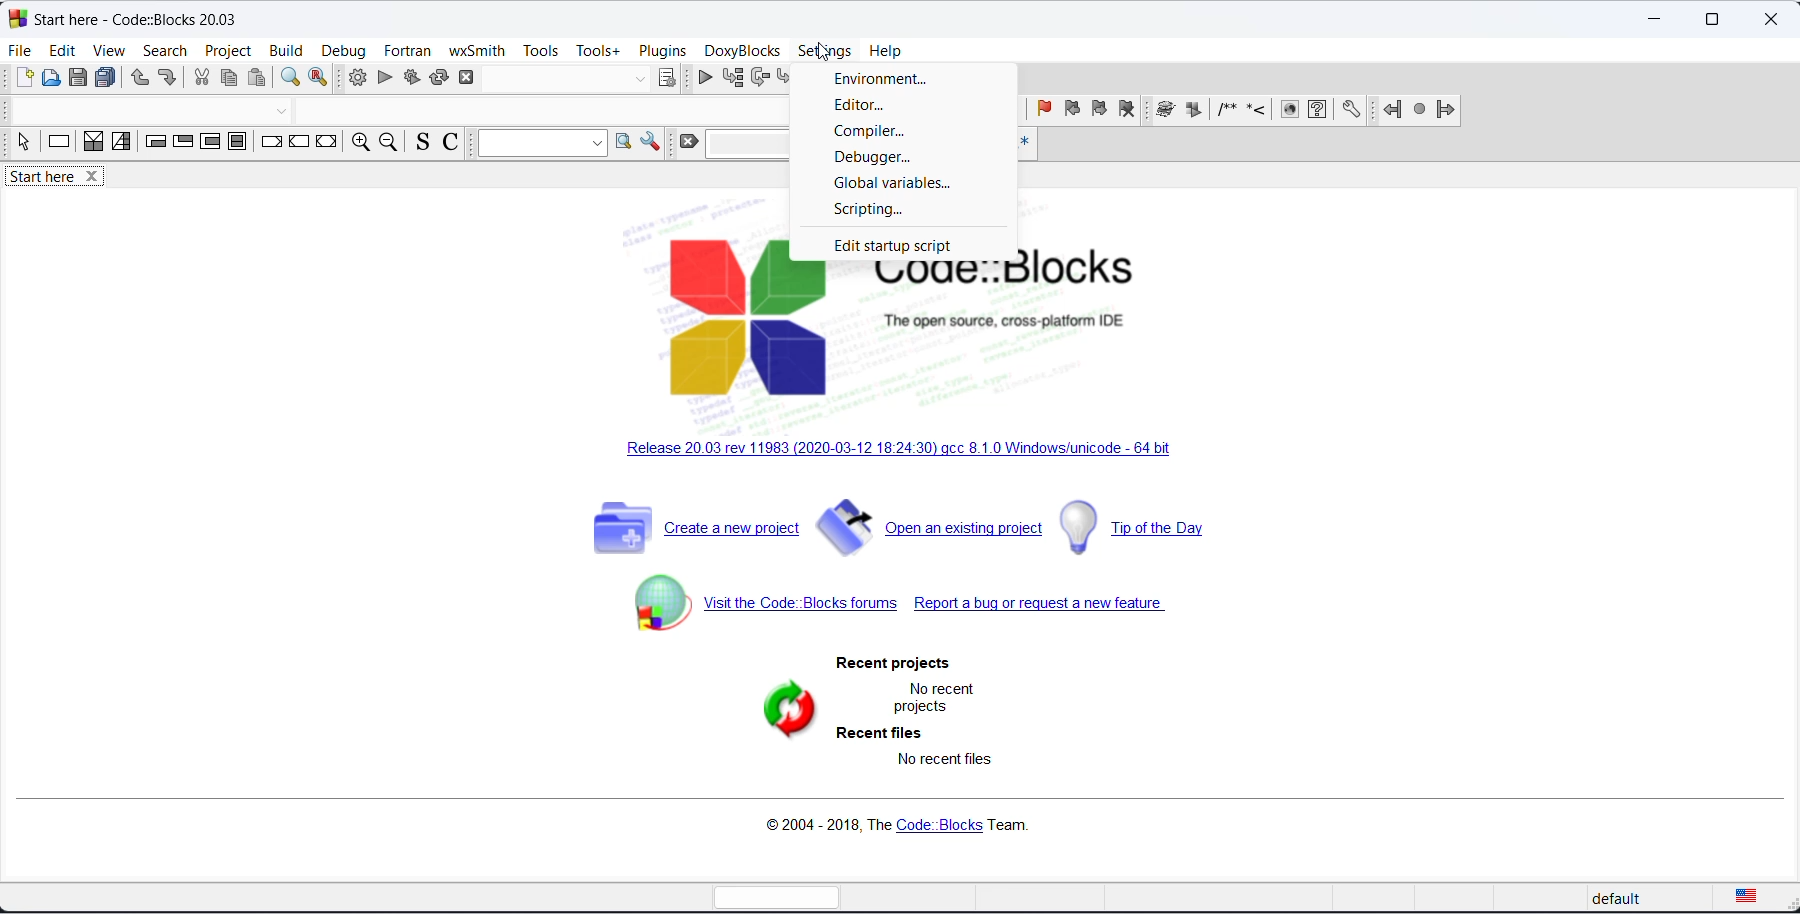 This screenshot has width=1800, height=914. I want to click on report bug, so click(1054, 608).